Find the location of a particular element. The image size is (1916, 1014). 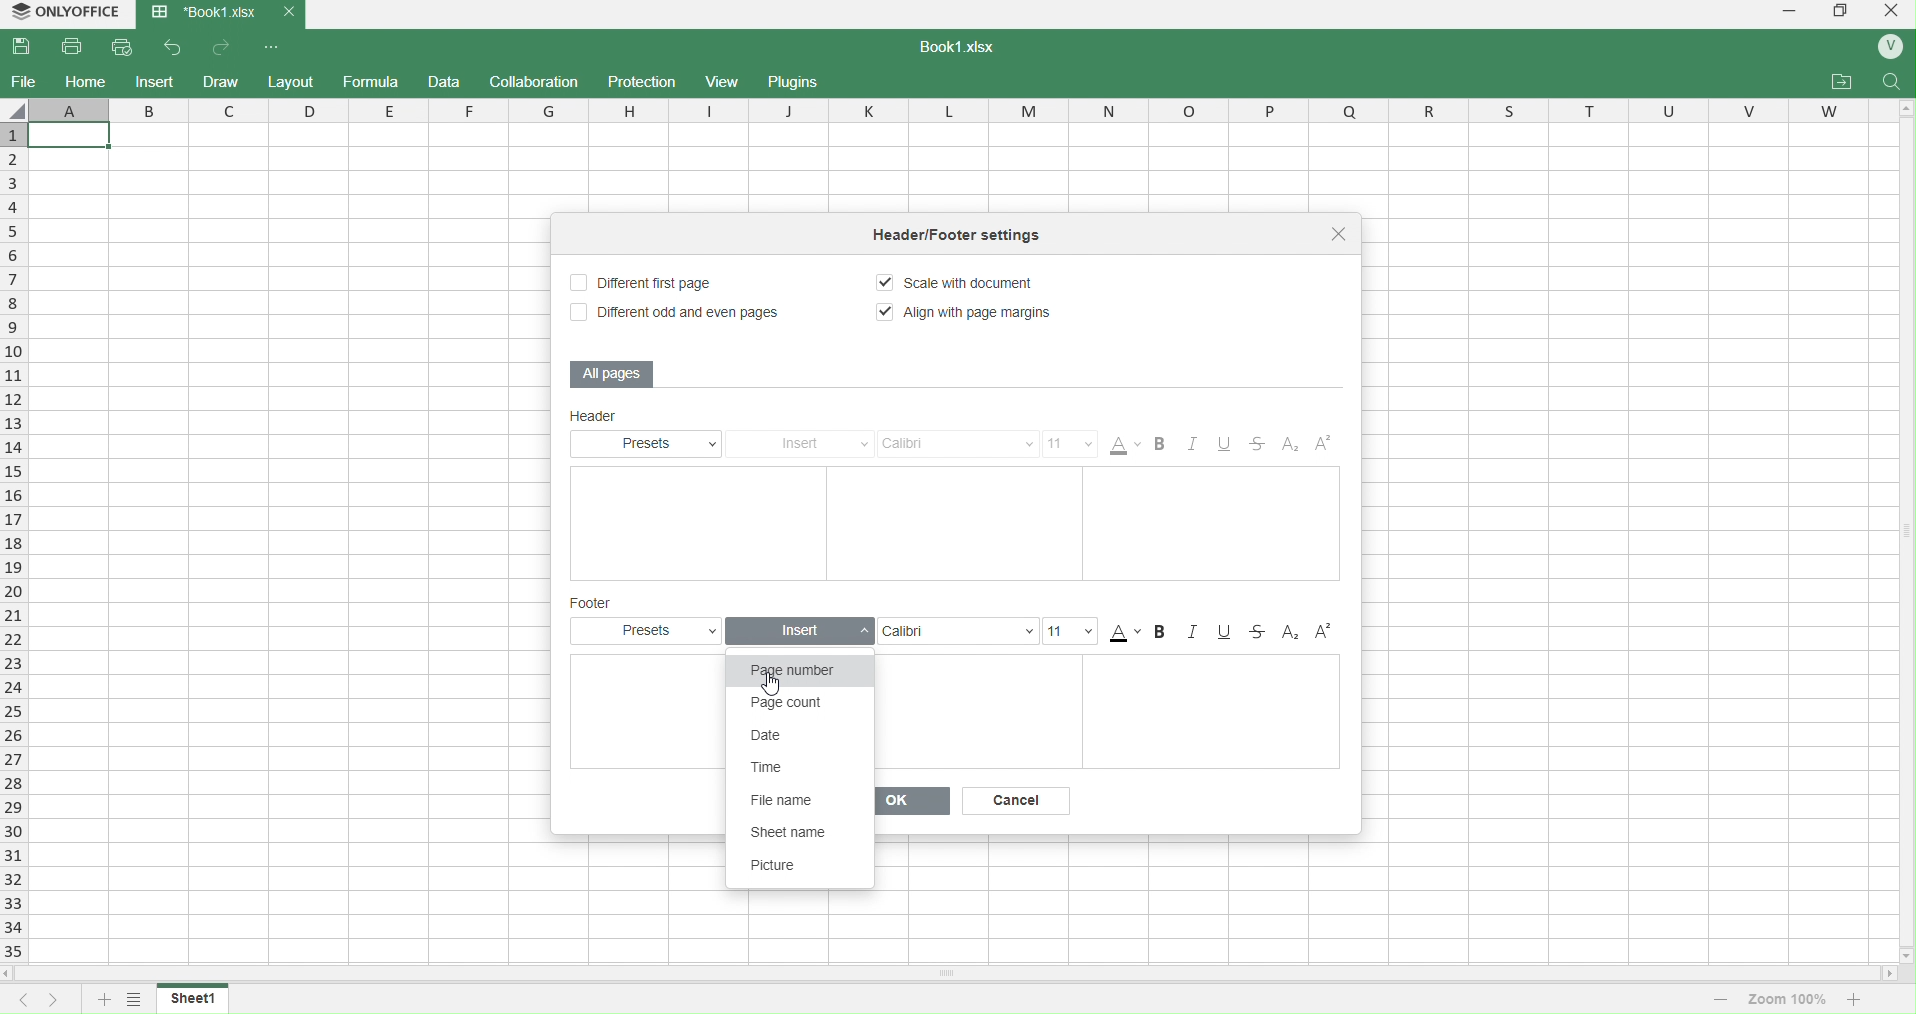

attachments is located at coordinates (1841, 82).